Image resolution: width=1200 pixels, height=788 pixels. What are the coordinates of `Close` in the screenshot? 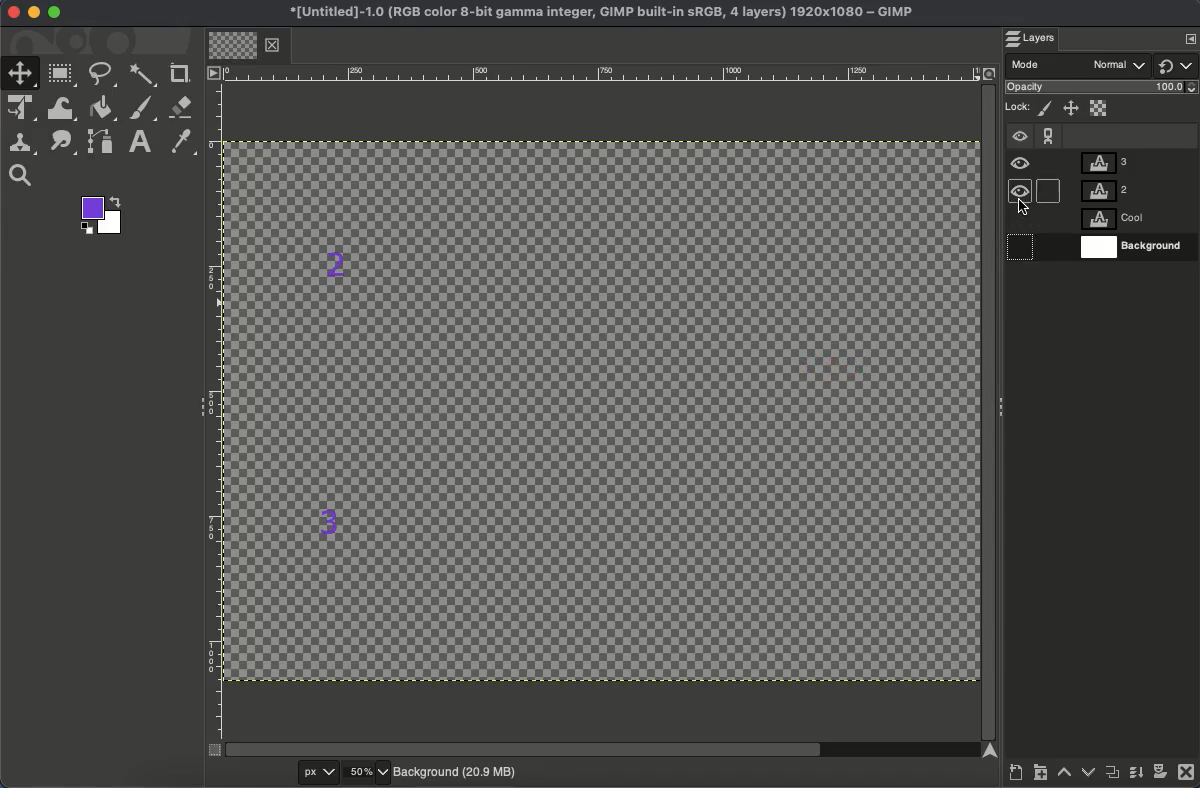 It's located at (1186, 775).